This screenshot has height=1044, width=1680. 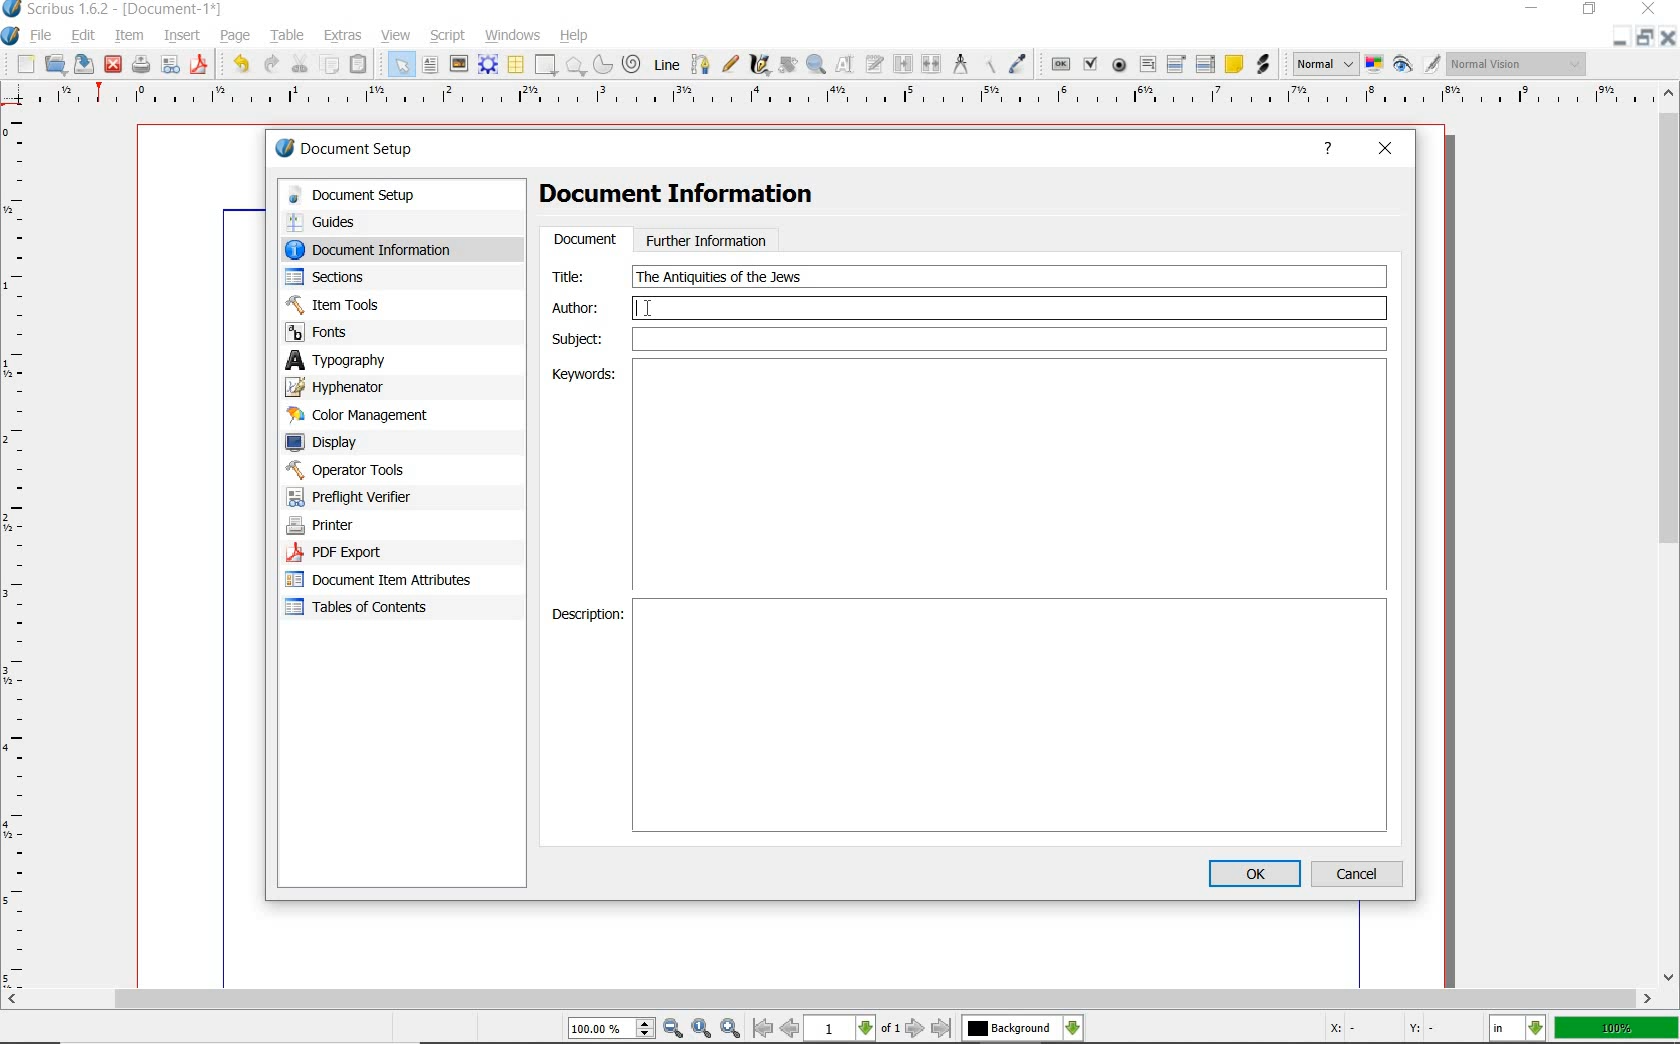 I want to click on help, so click(x=577, y=34).